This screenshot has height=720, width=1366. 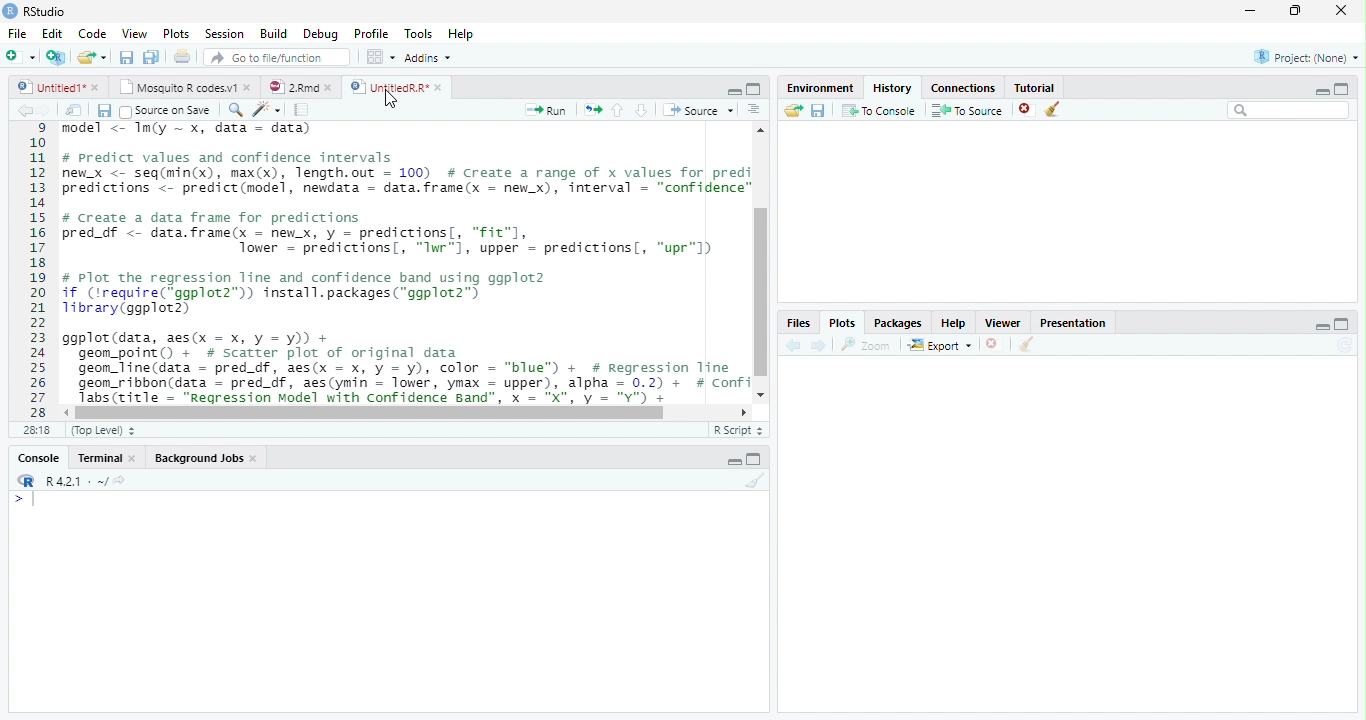 What do you see at coordinates (956, 322) in the screenshot?
I see `Help` at bounding box center [956, 322].